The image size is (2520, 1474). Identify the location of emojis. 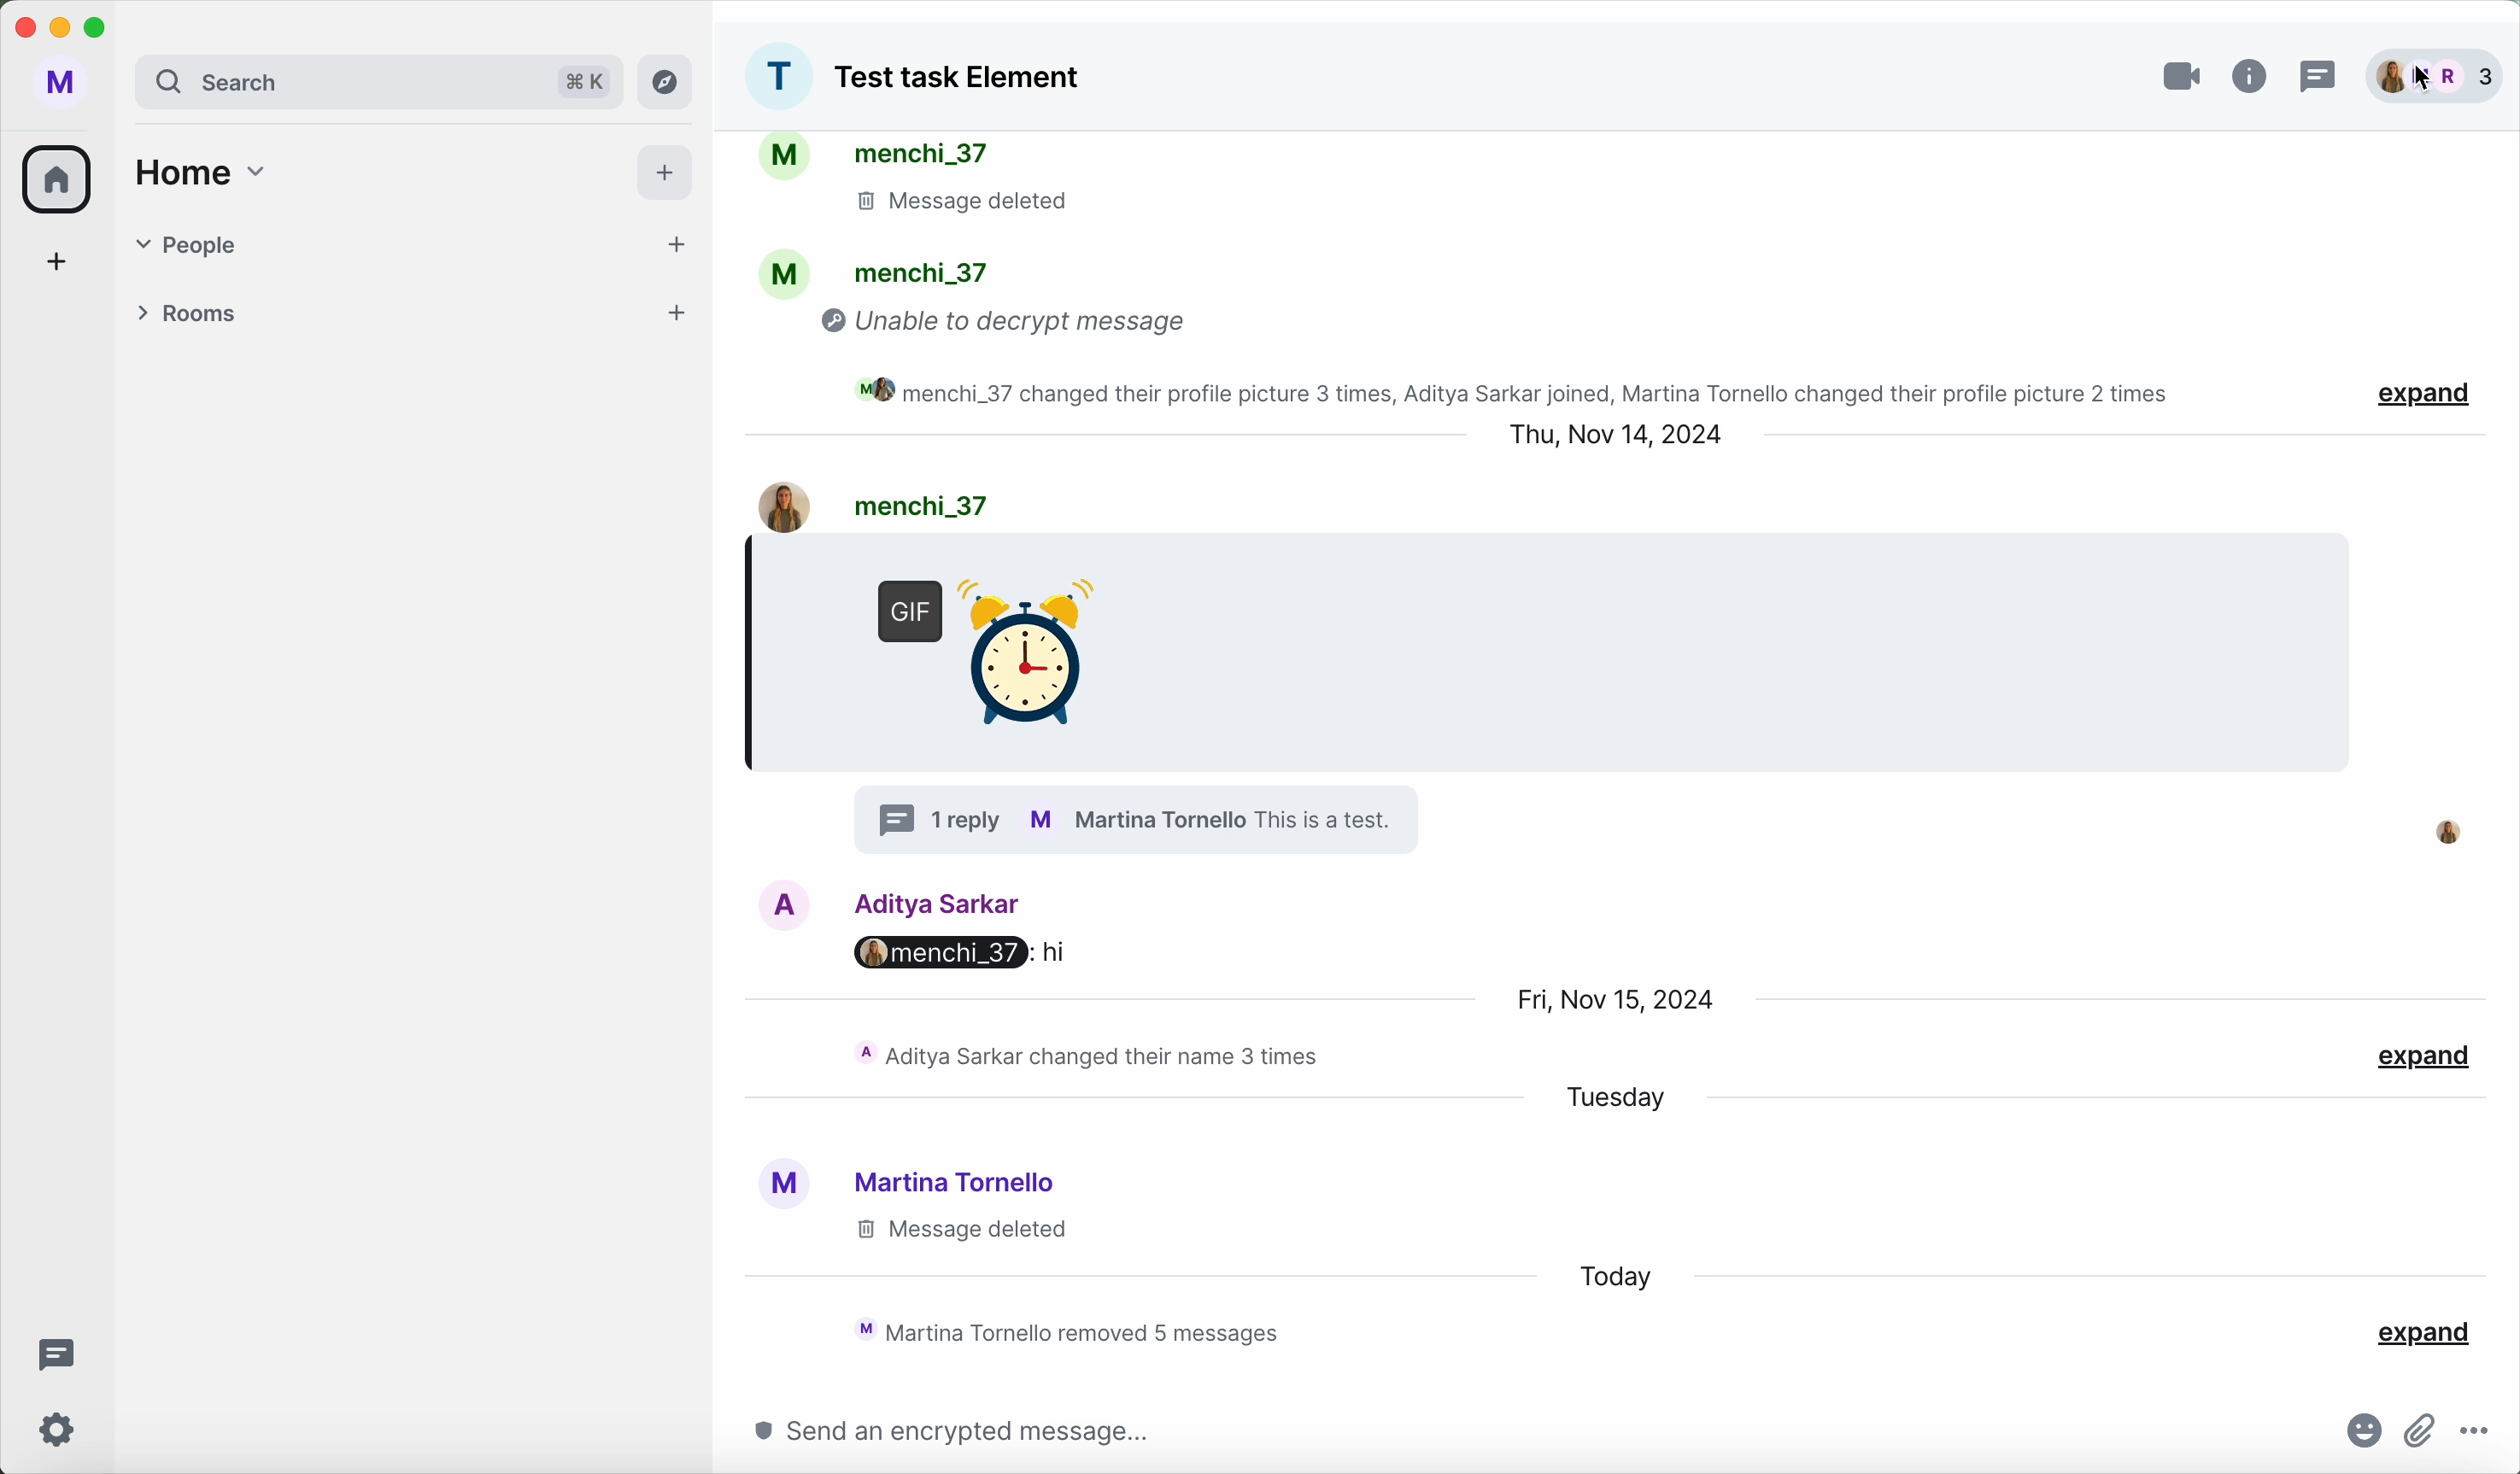
(2362, 1432).